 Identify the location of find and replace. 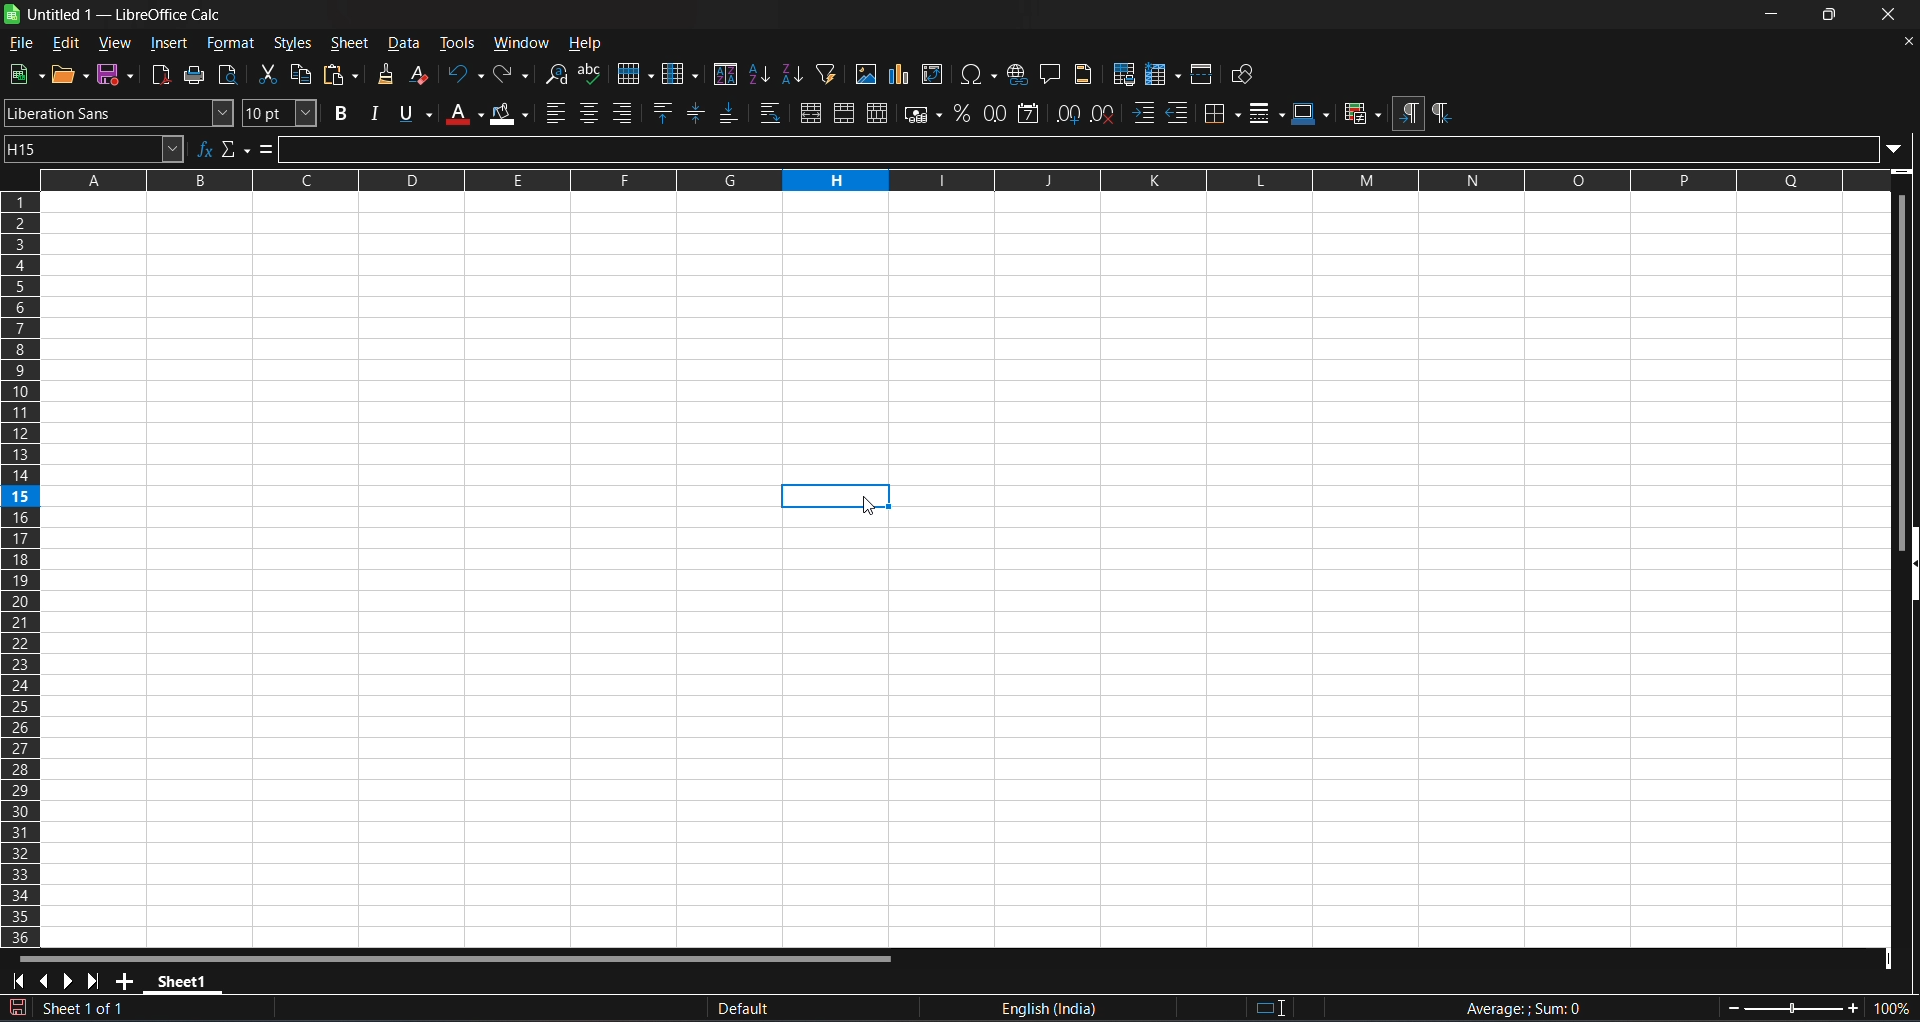
(557, 75).